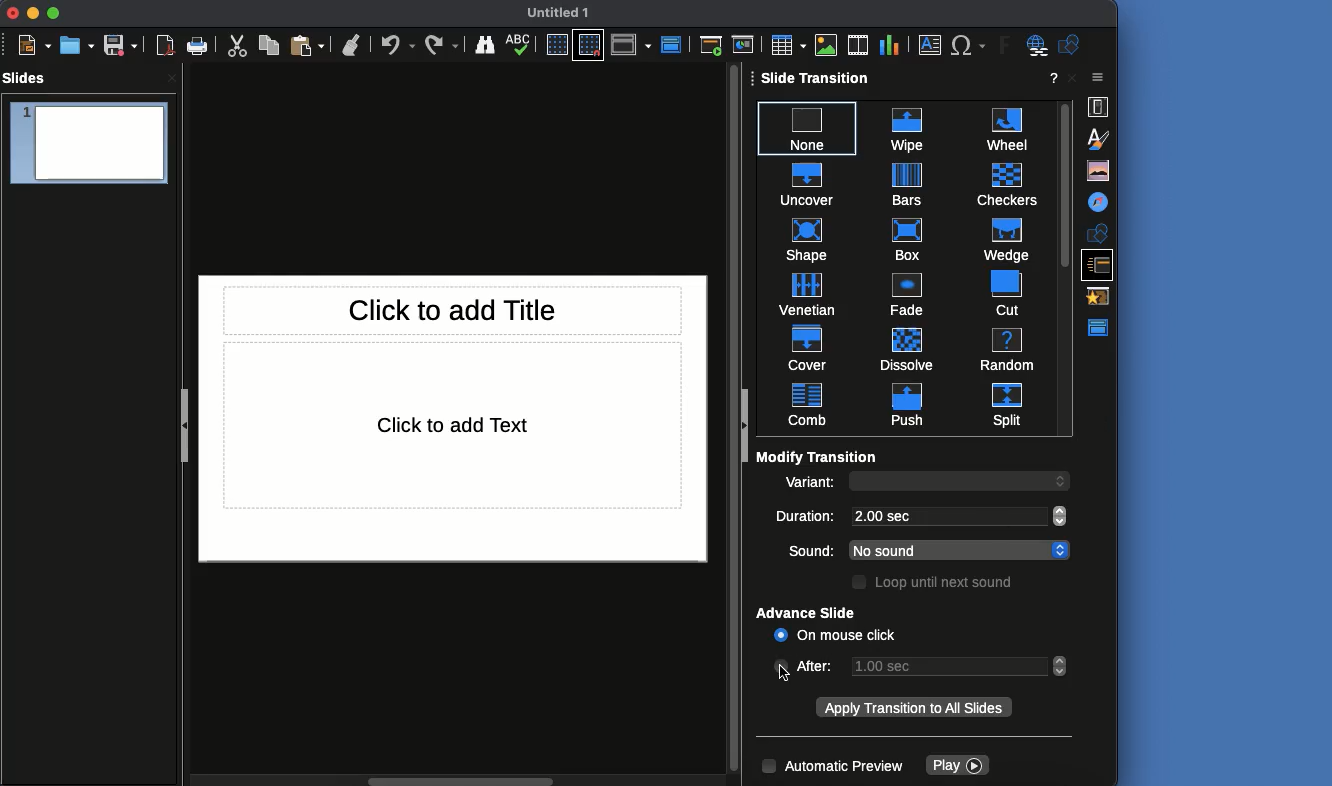 The height and width of the screenshot is (786, 1332). What do you see at coordinates (957, 766) in the screenshot?
I see `Play` at bounding box center [957, 766].